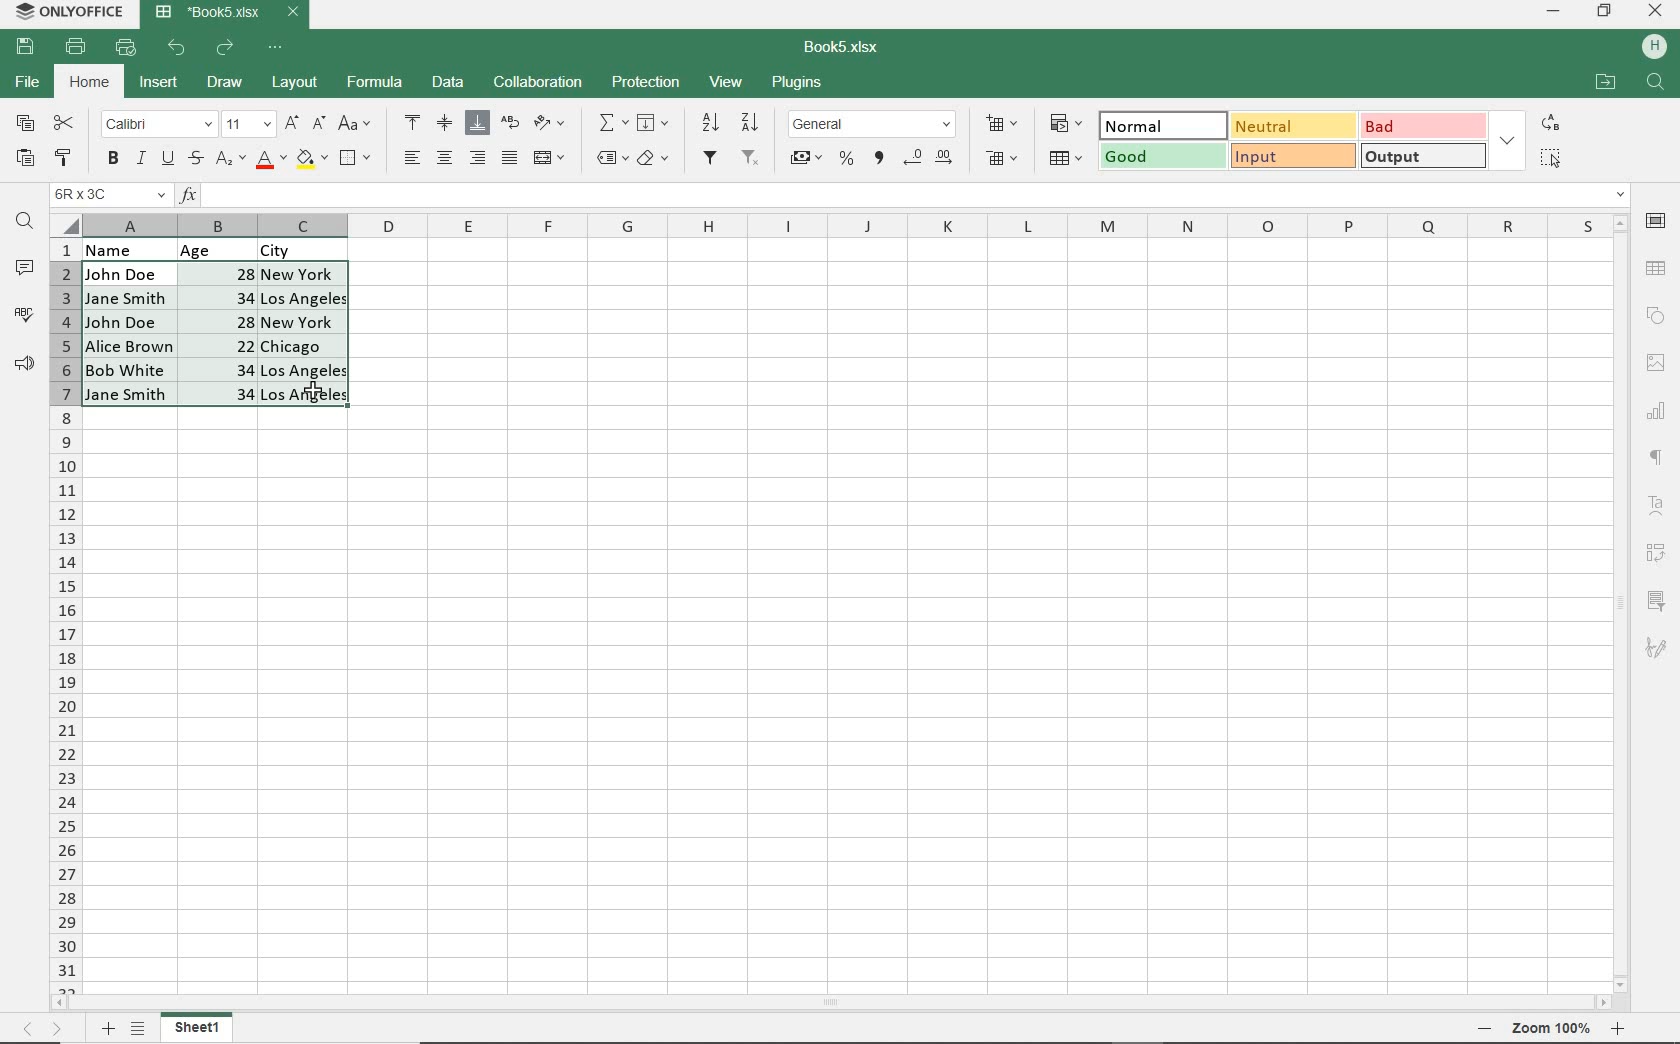 Image resolution: width=1680 pixels, height=1044 pixels. I want to click on BOLD, so click(112, 160).